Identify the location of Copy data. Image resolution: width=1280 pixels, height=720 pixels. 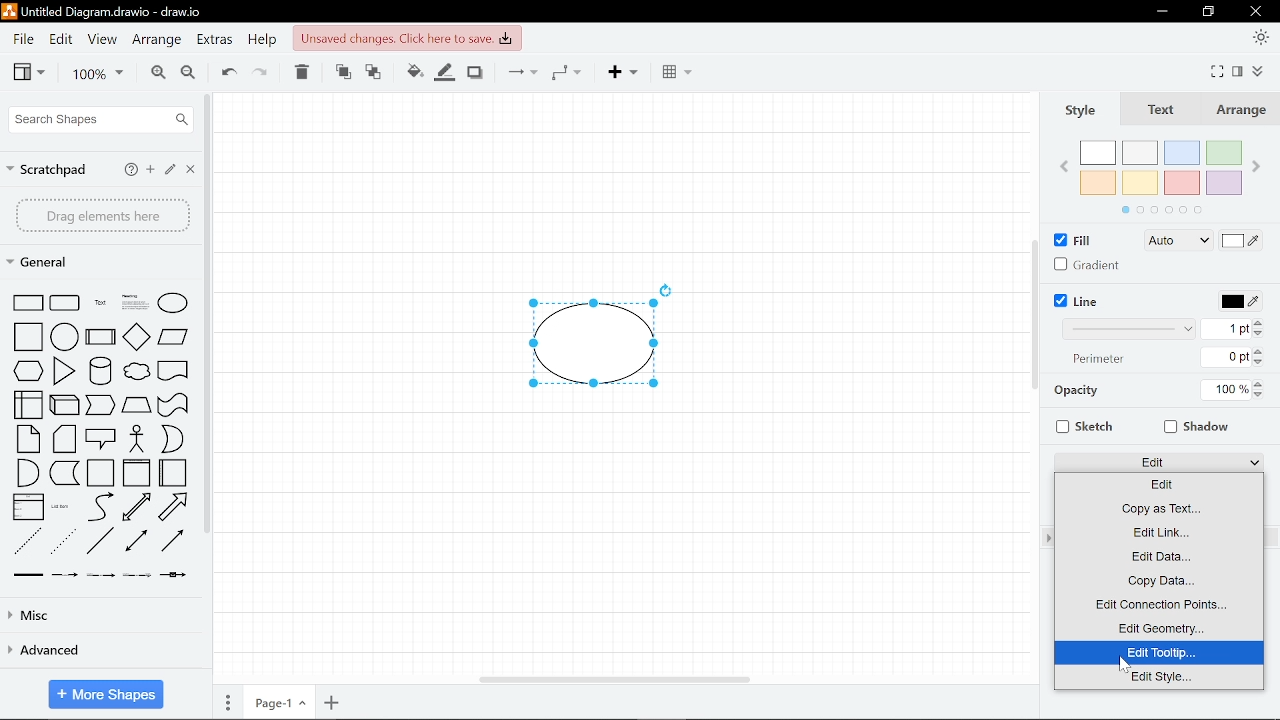
(1159, 580).